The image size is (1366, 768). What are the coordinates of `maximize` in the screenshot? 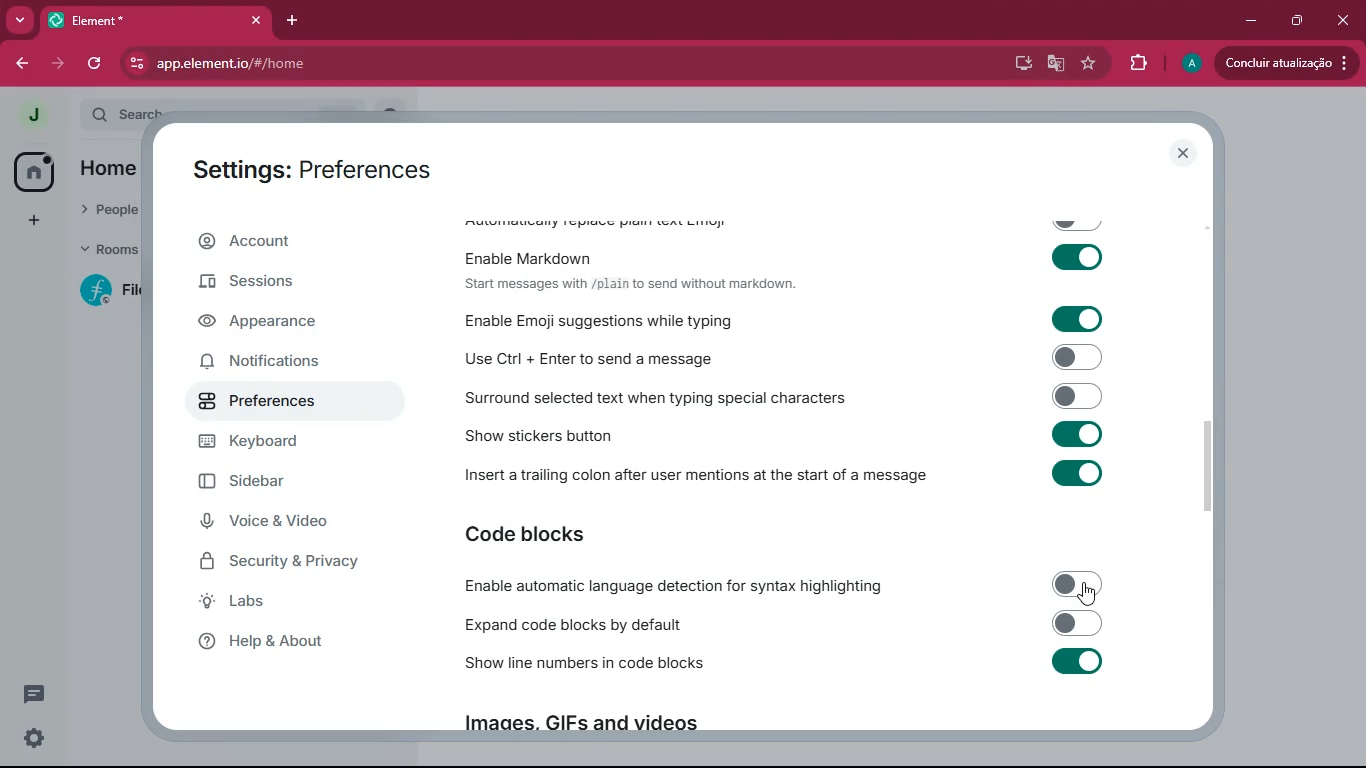 It's located at (1297, 21).